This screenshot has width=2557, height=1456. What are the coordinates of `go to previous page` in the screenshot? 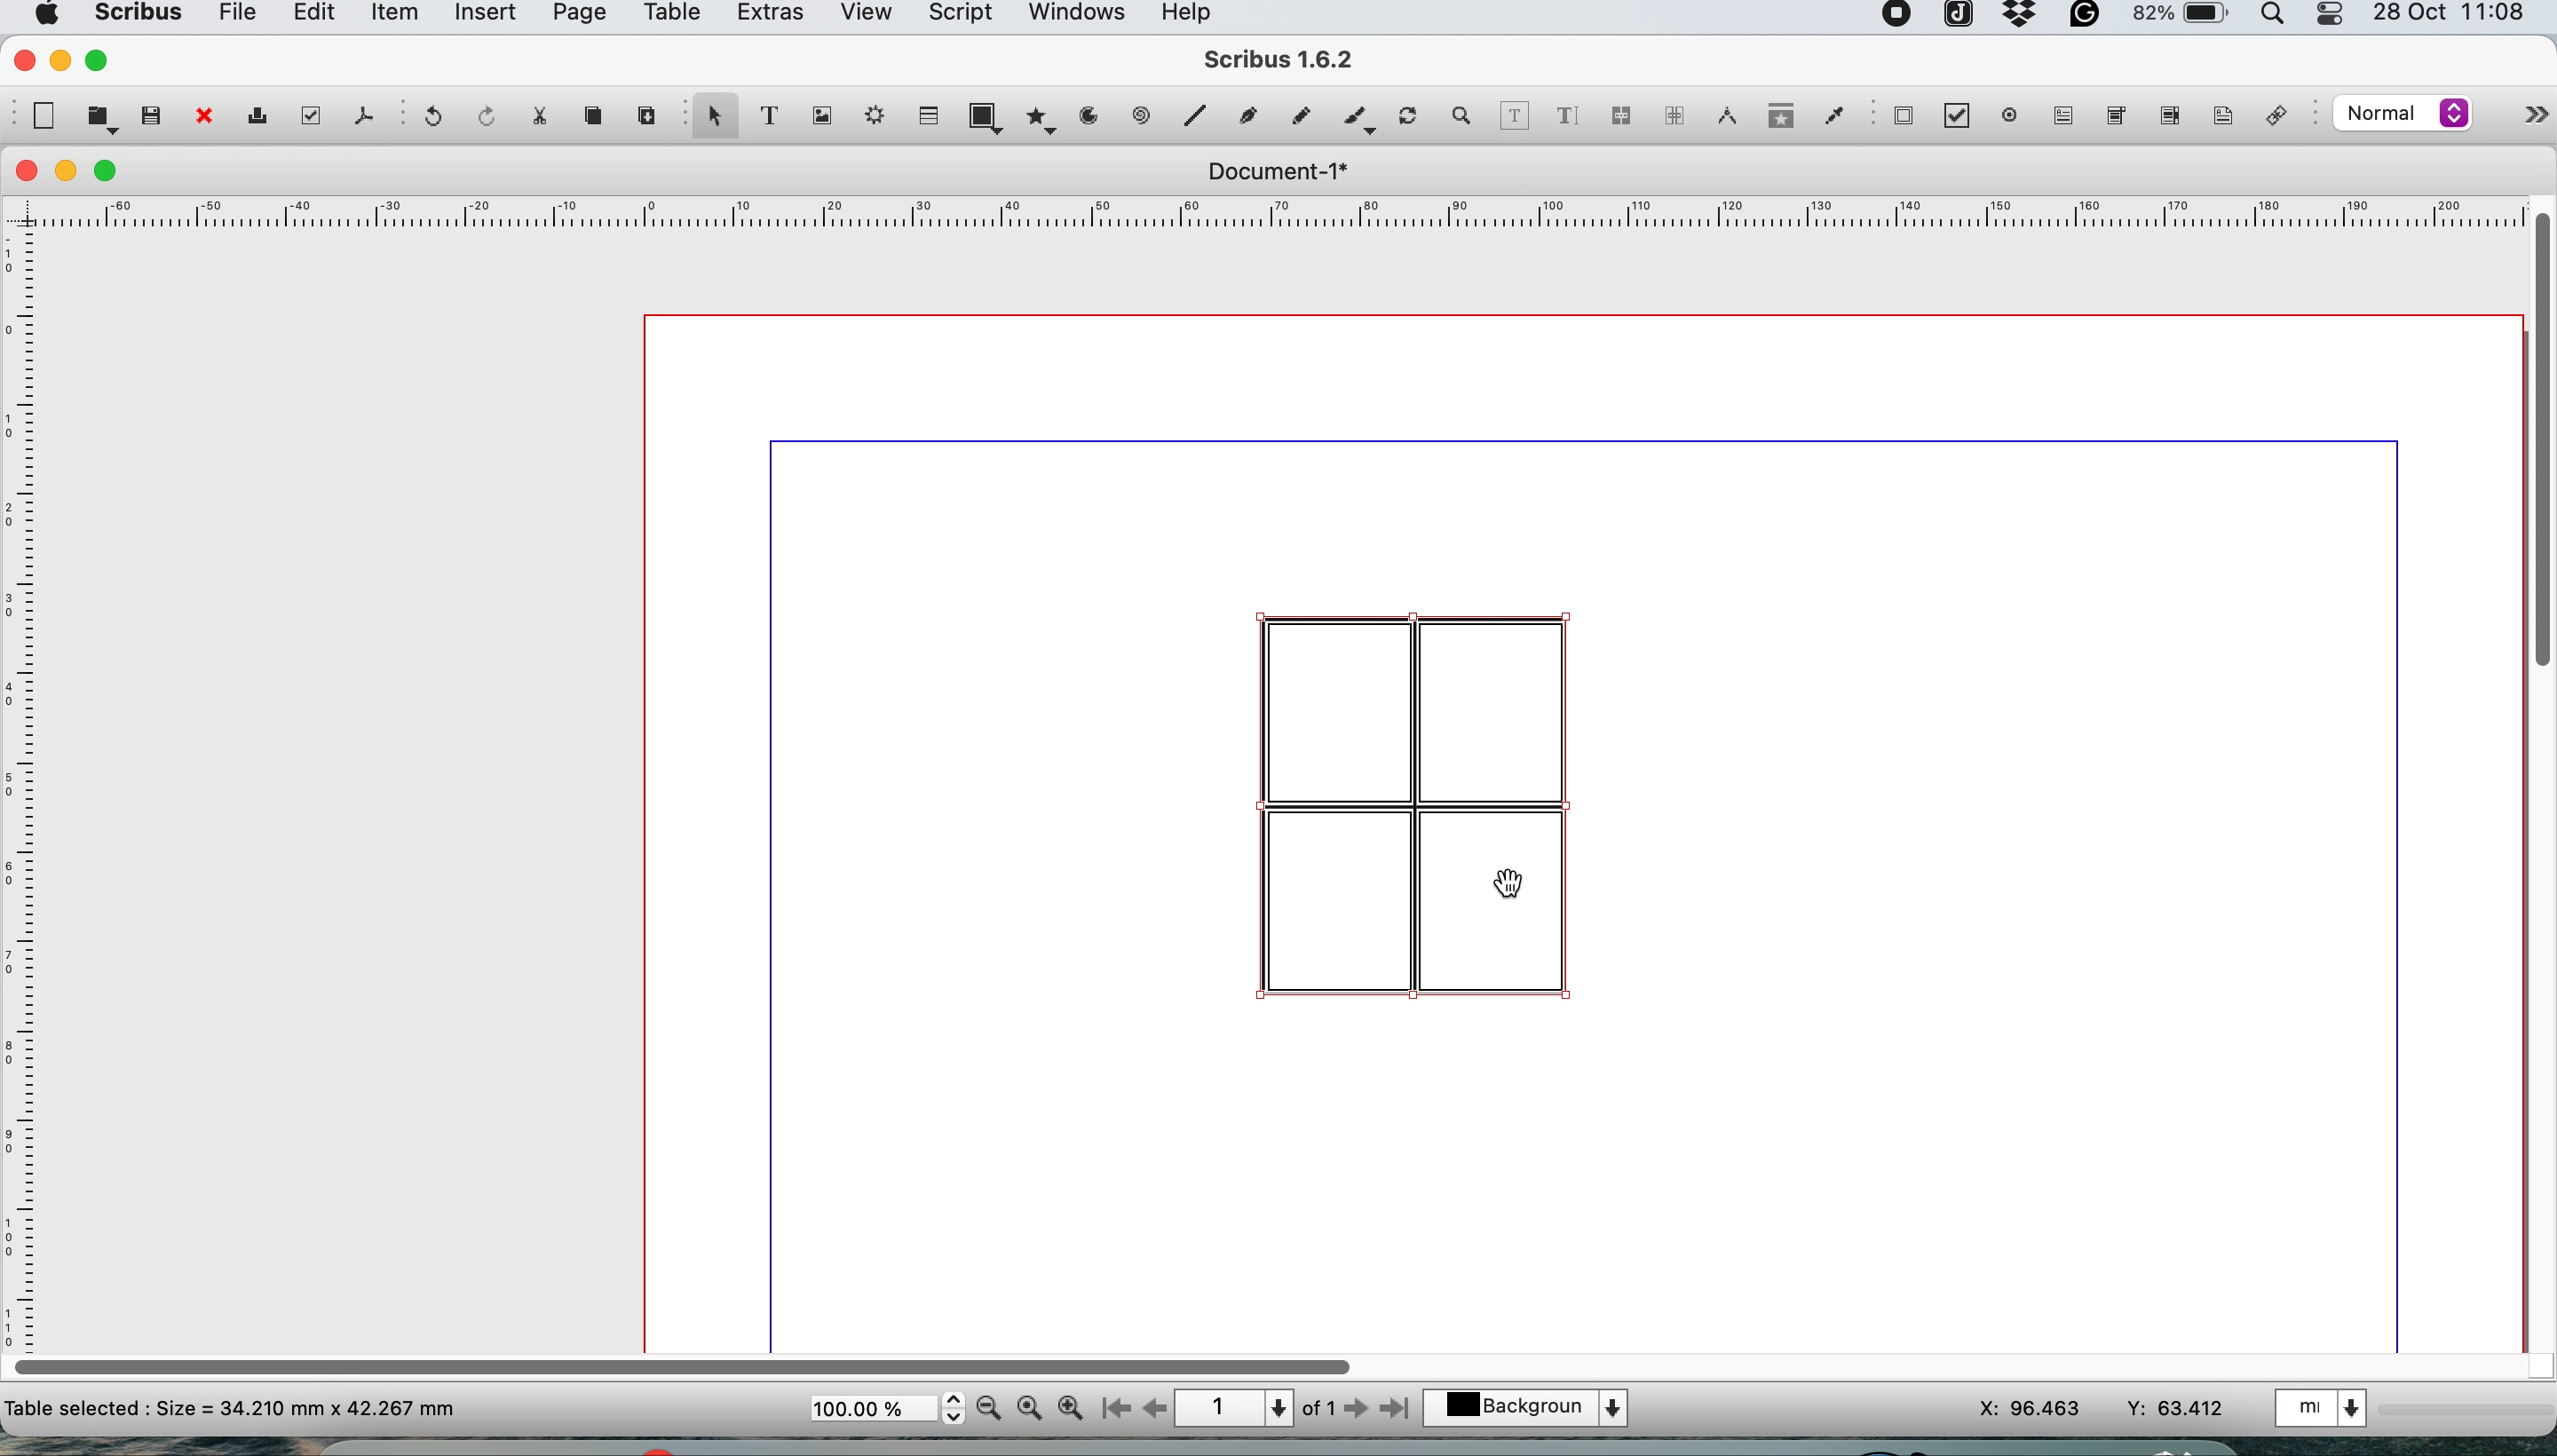 It's located at (1153, 1410).